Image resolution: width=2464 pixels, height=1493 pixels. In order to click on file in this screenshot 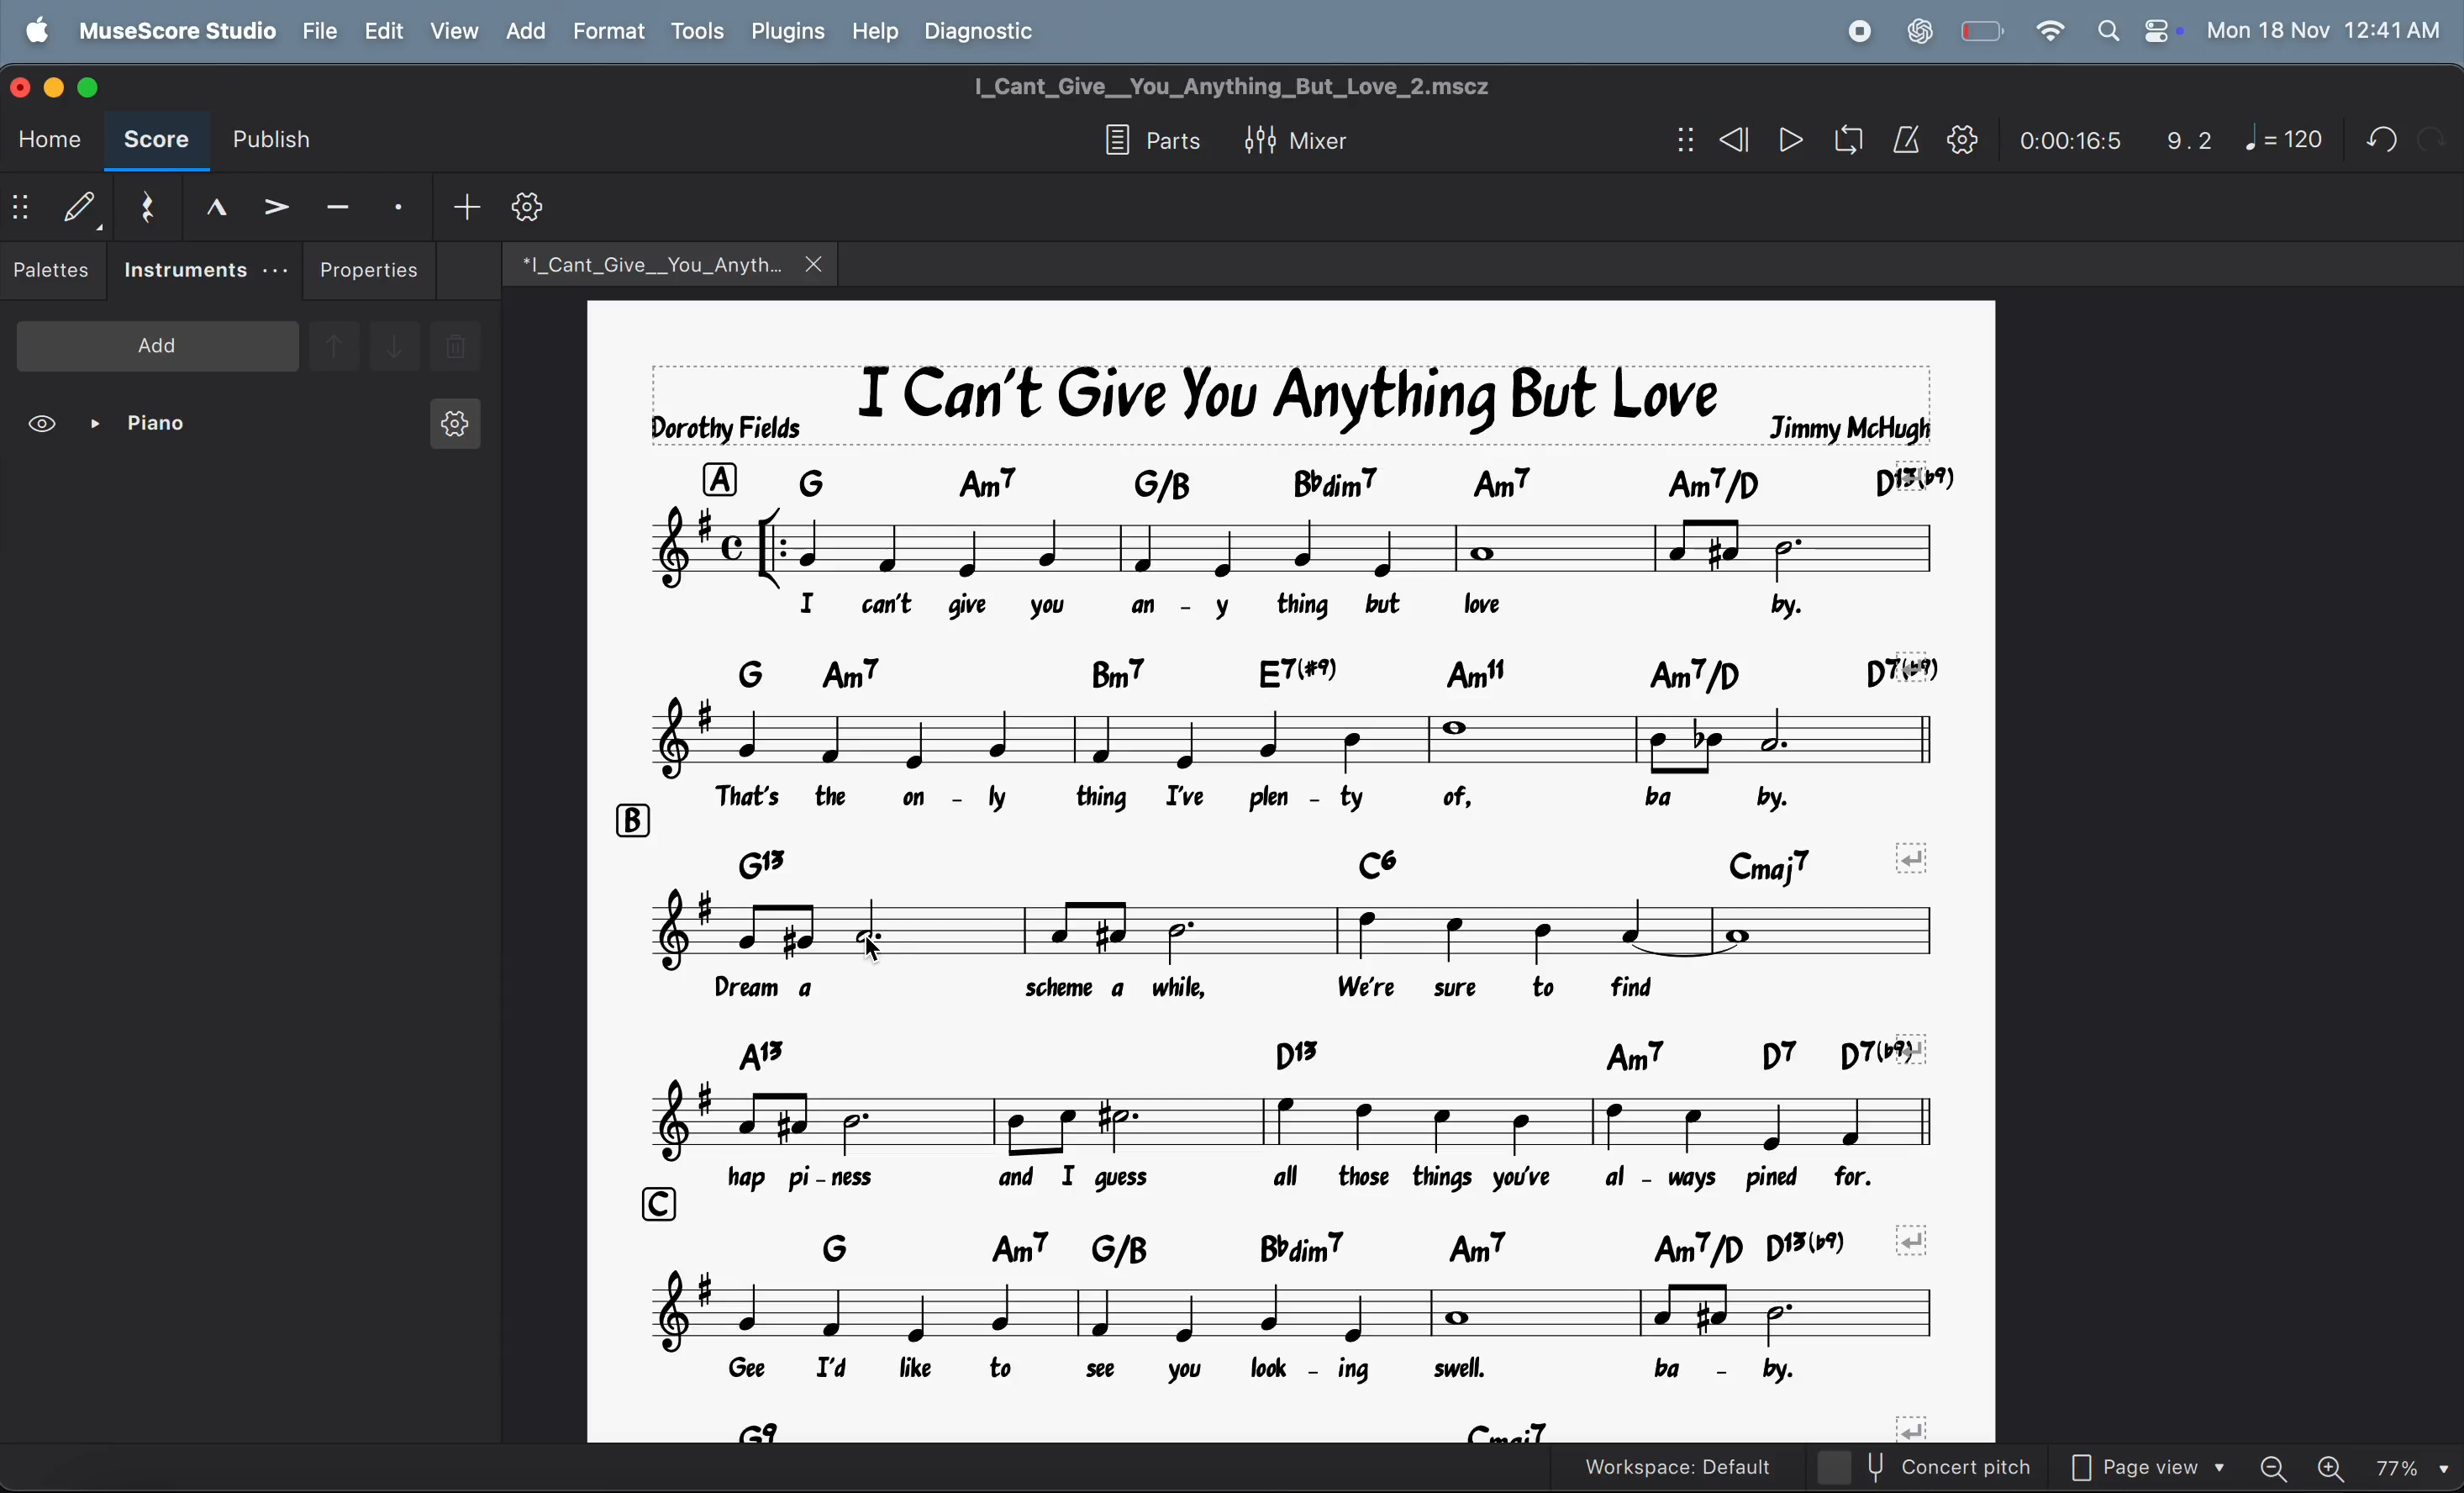, I will do `click(319, 33)`.